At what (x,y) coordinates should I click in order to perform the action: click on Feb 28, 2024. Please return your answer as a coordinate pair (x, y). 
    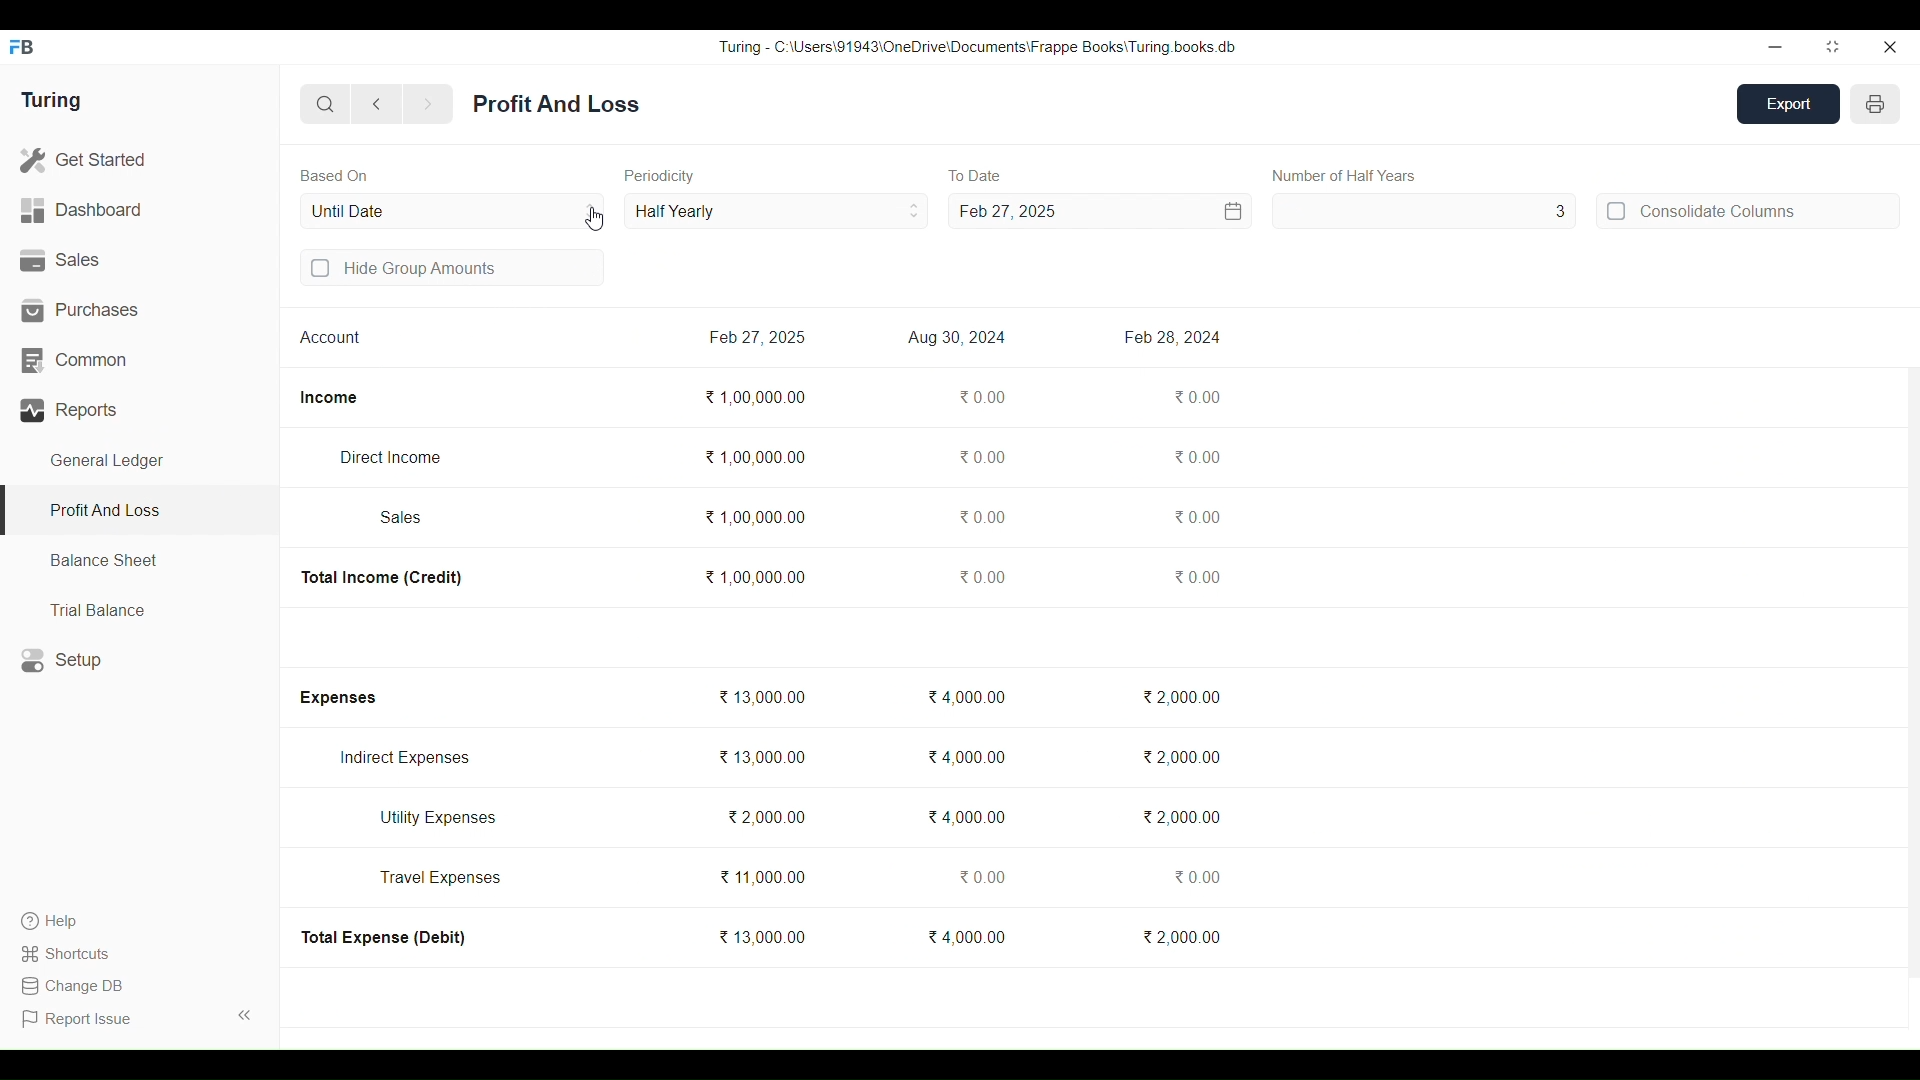
    Looking at the image, I should click on (1171, 337).